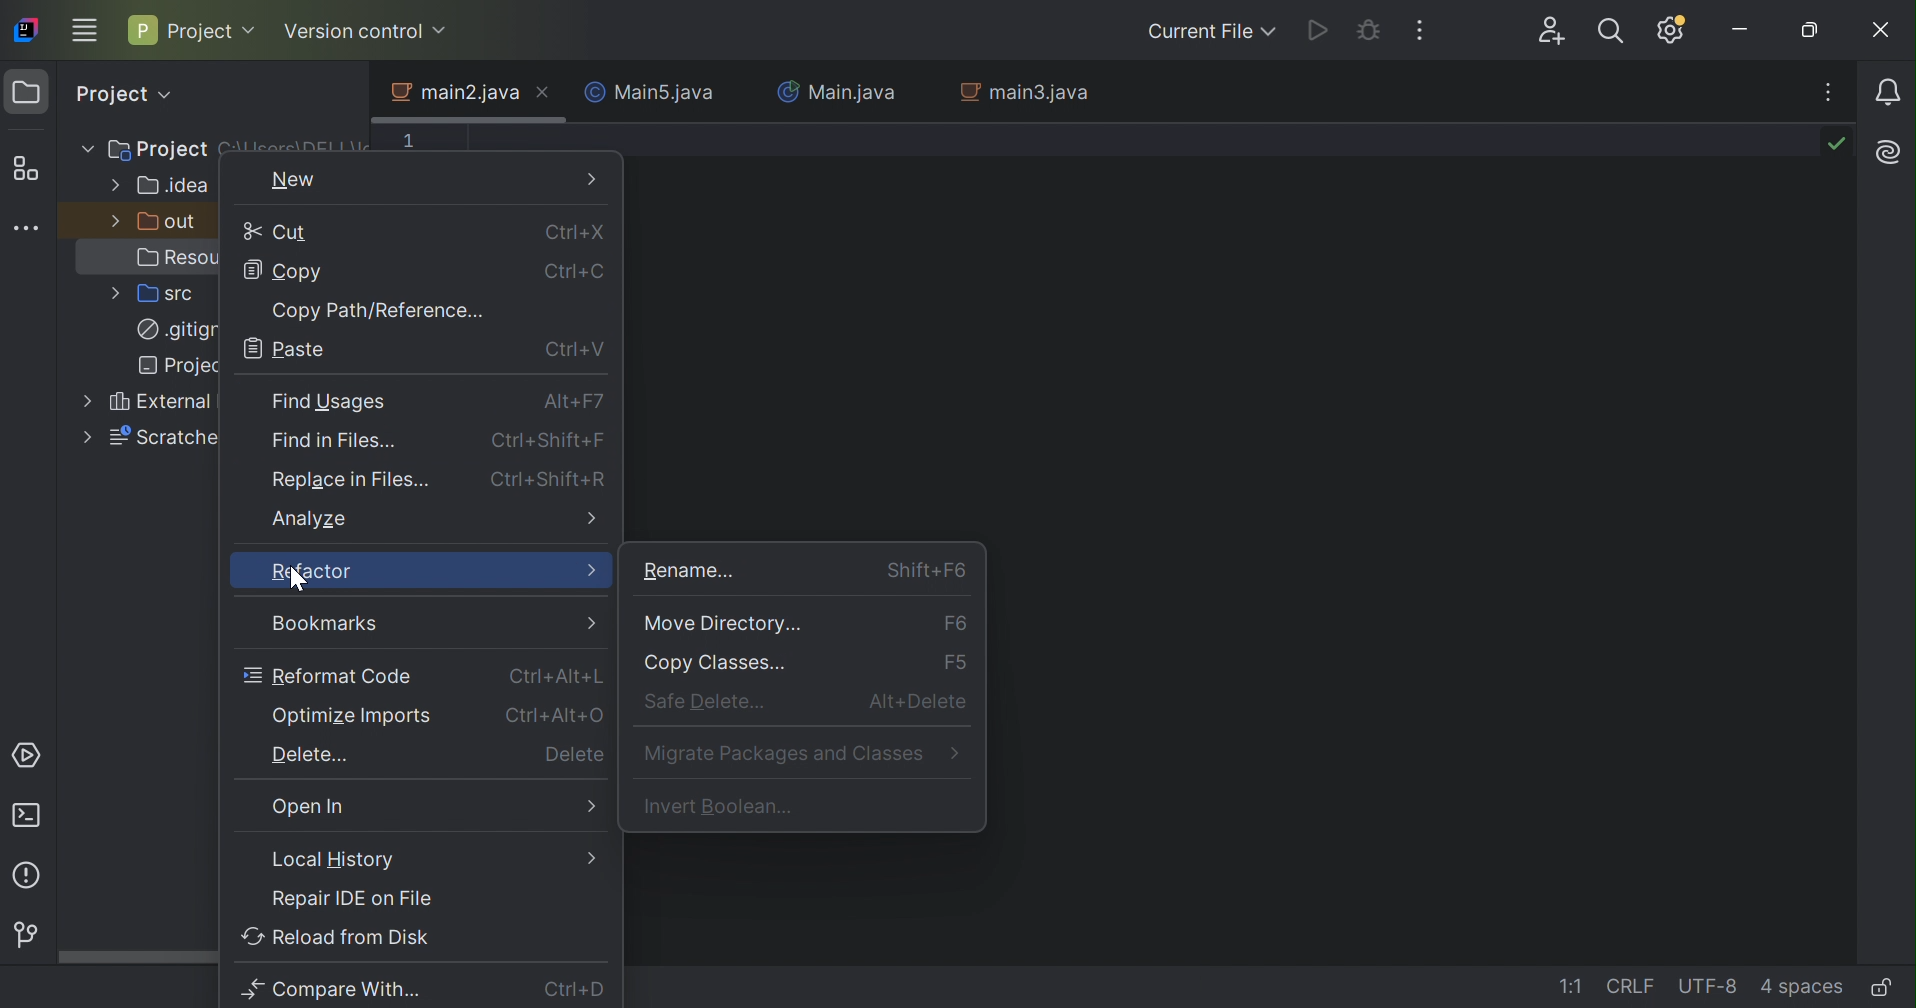 The height and width of the screenshot is (1008, 1916). Describe the element at coordinates (571, 403) in the screenshot. I see `Alt+F7` at that location.